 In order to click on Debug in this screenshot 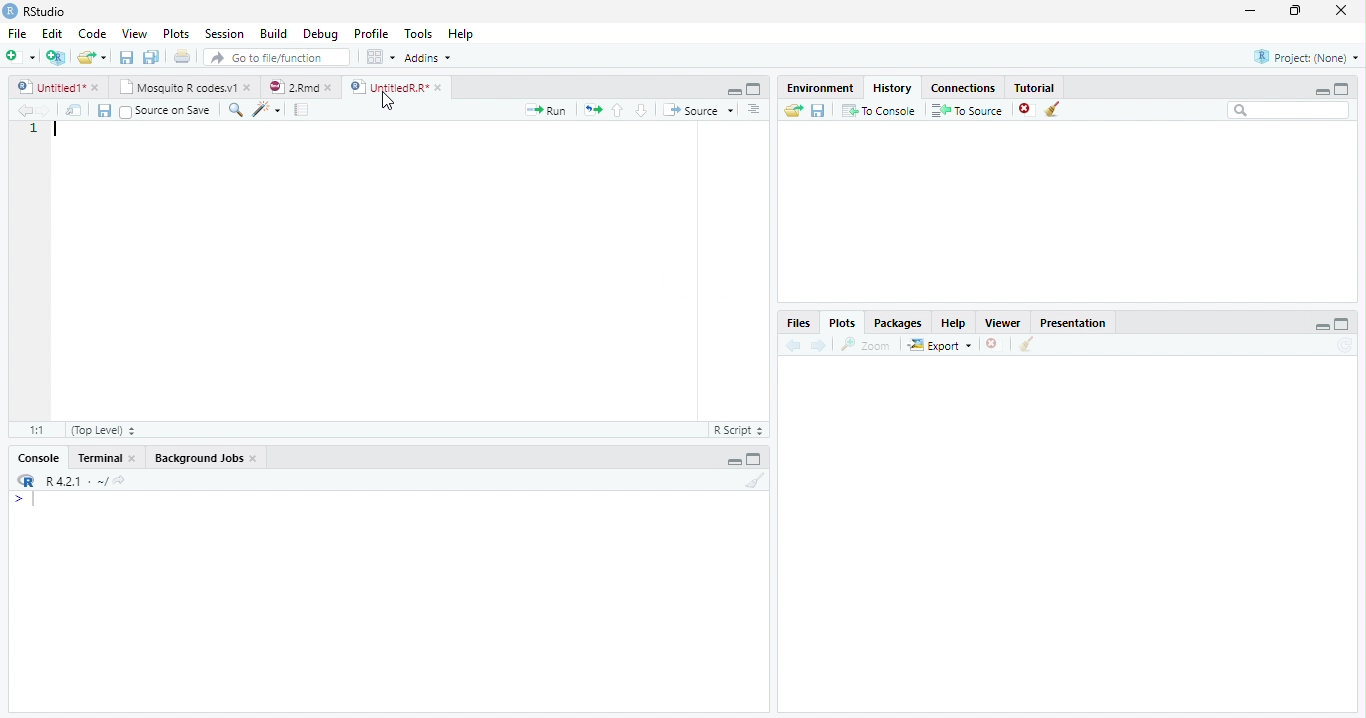, I will do `click(320, 34)`.